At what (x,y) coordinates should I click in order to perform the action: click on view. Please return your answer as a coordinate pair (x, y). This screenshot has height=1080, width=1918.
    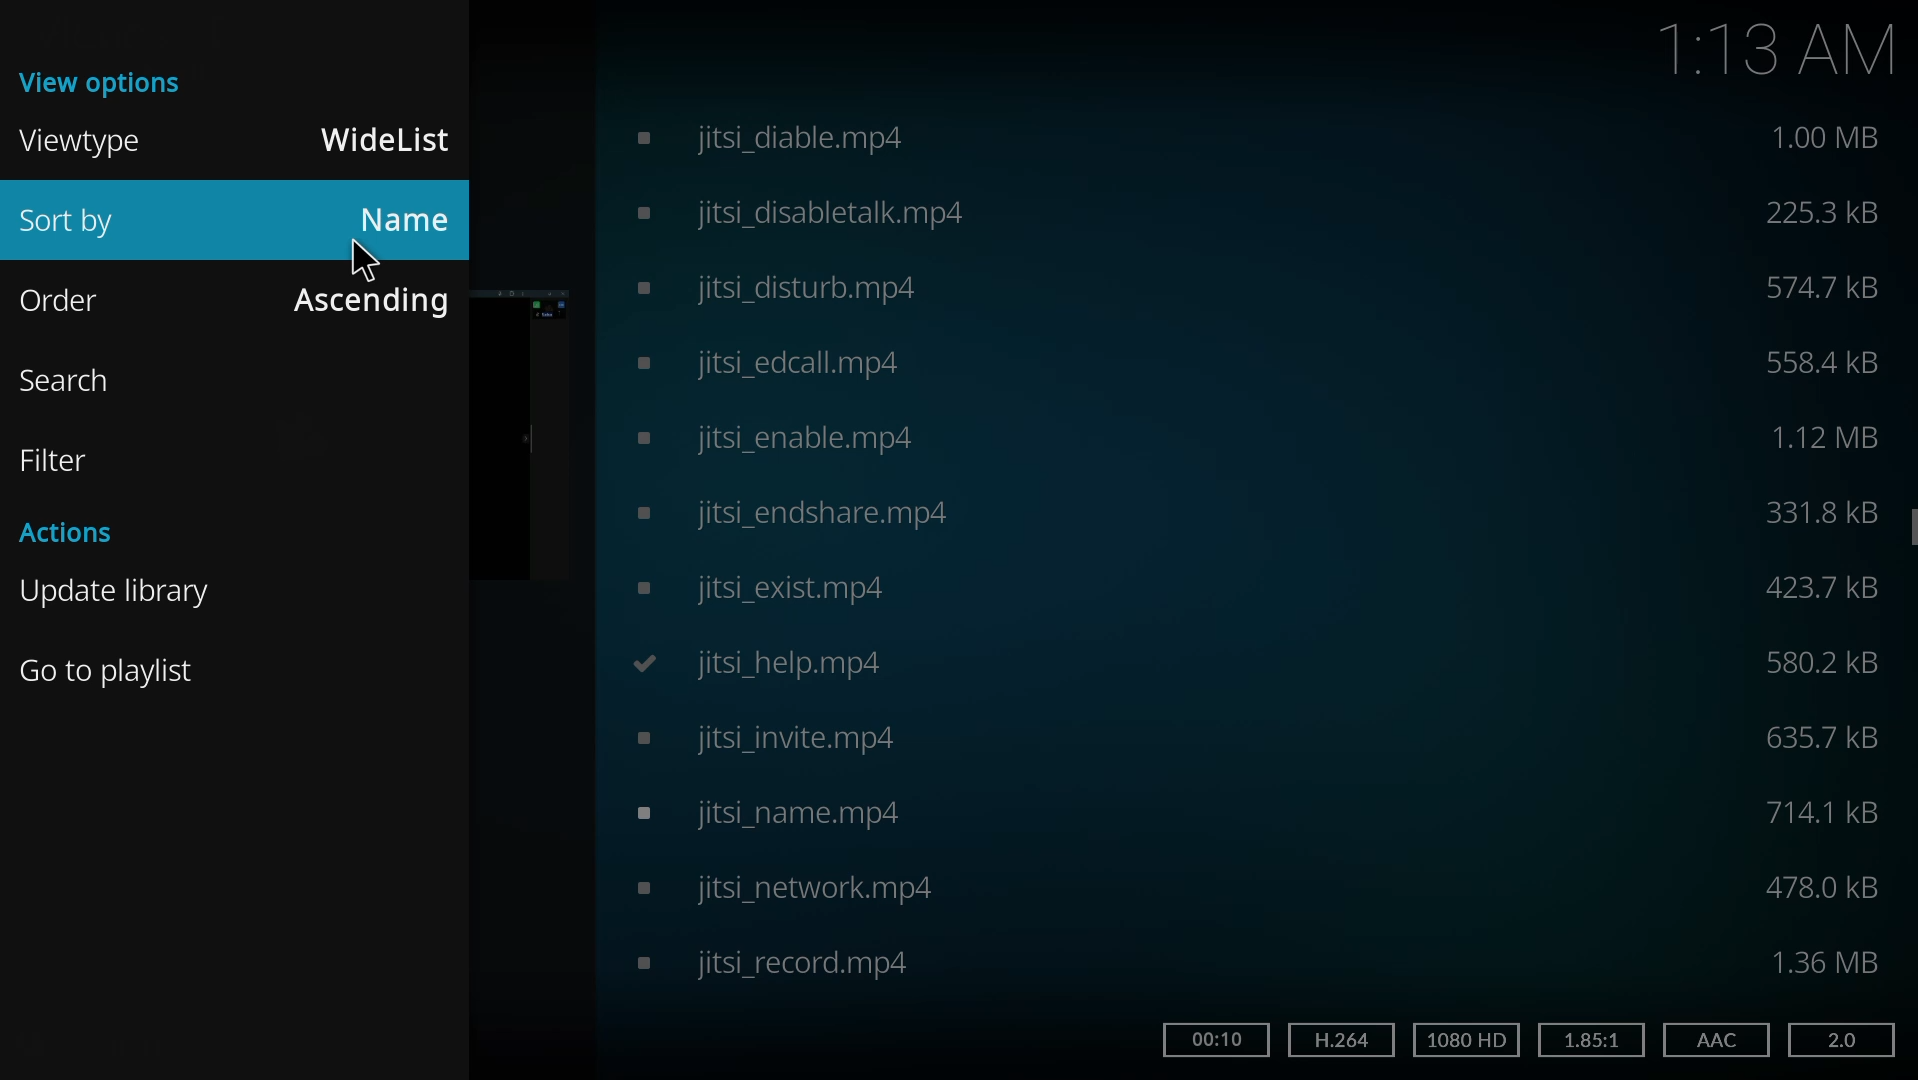
    Looking at the image, I should click on (106, 82).